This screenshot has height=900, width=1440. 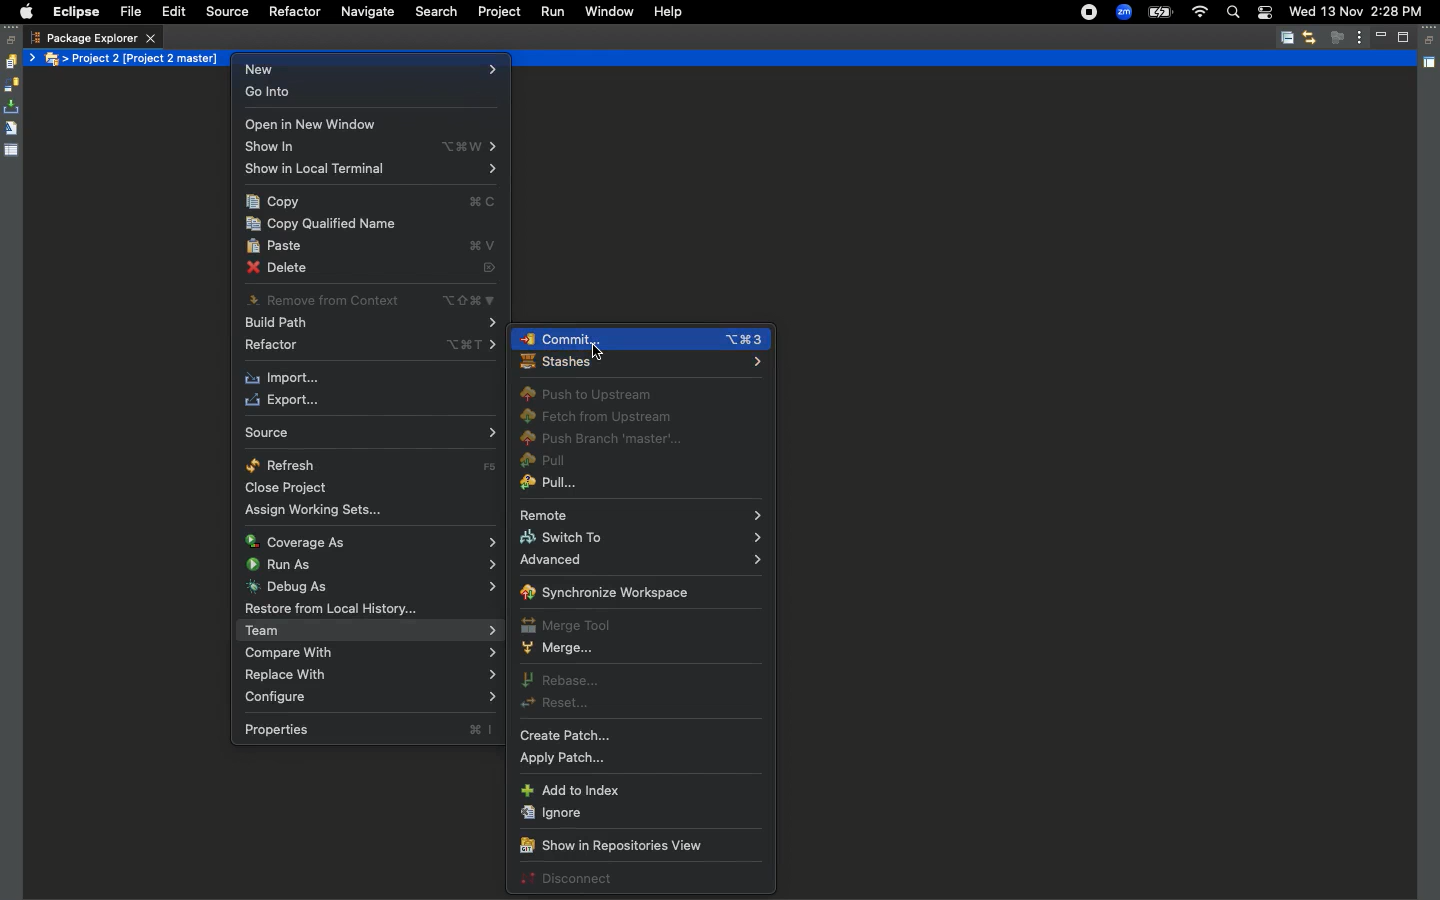 What do you see at coordinates (376, 202) in the screenshot?
I see `Copy` at bounding box center [376, 202].